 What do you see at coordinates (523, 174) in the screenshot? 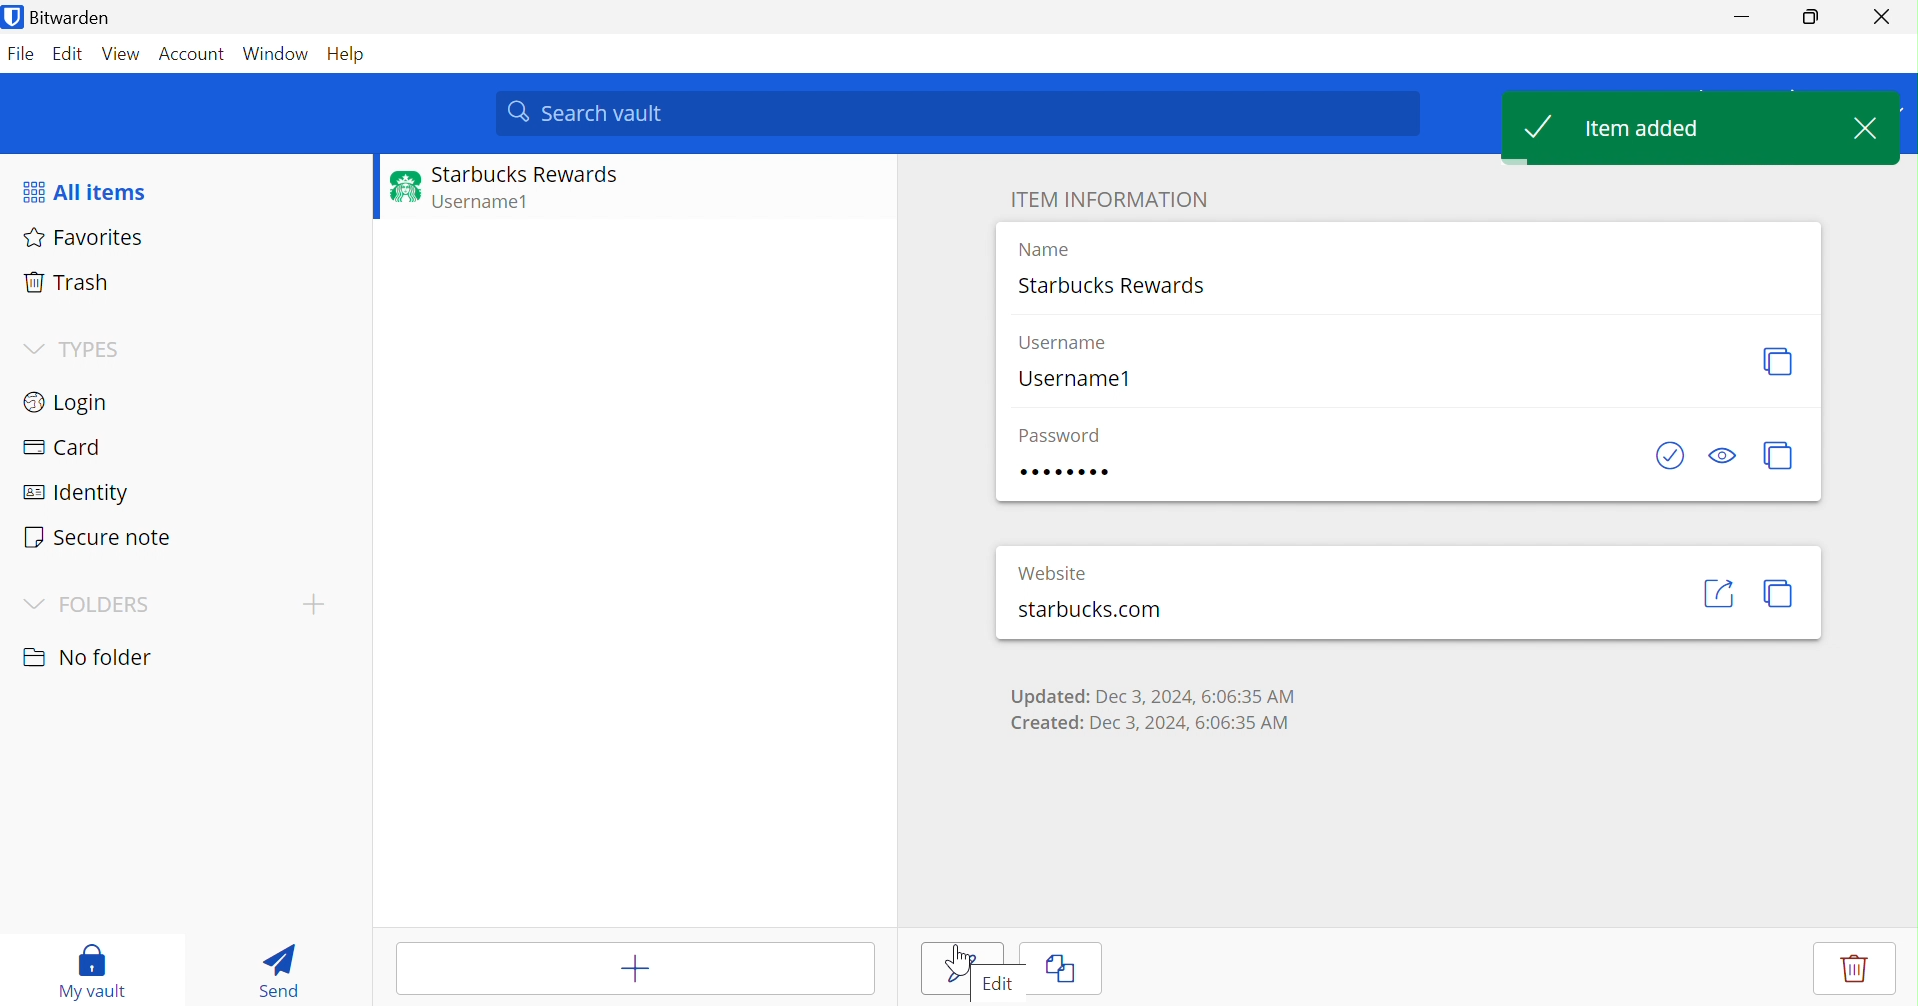
I see `Starbucks Rewards` at bounding box center [523, 174].